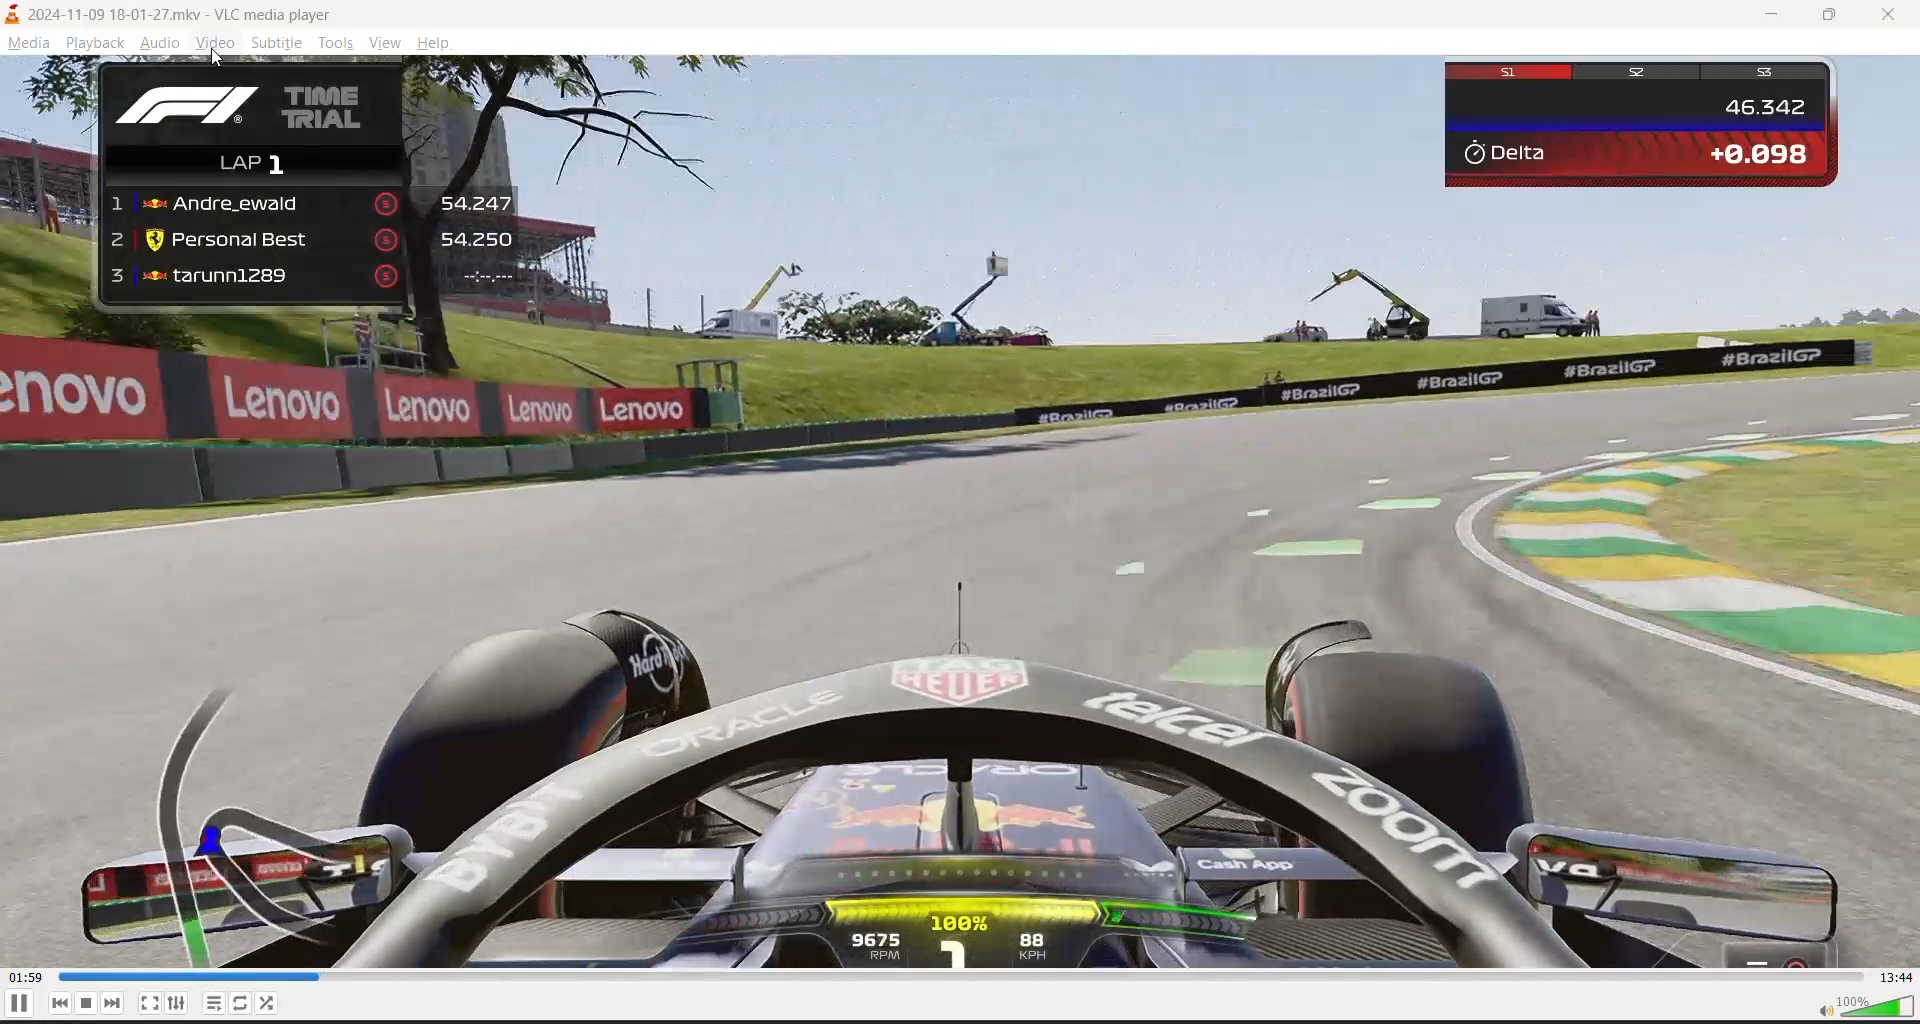 The height and width of the screenshot is (1024, 1920). What do you see at coordinates (100, 42) in the screenshot?
I see `playback` at bounding box center [100, 42].